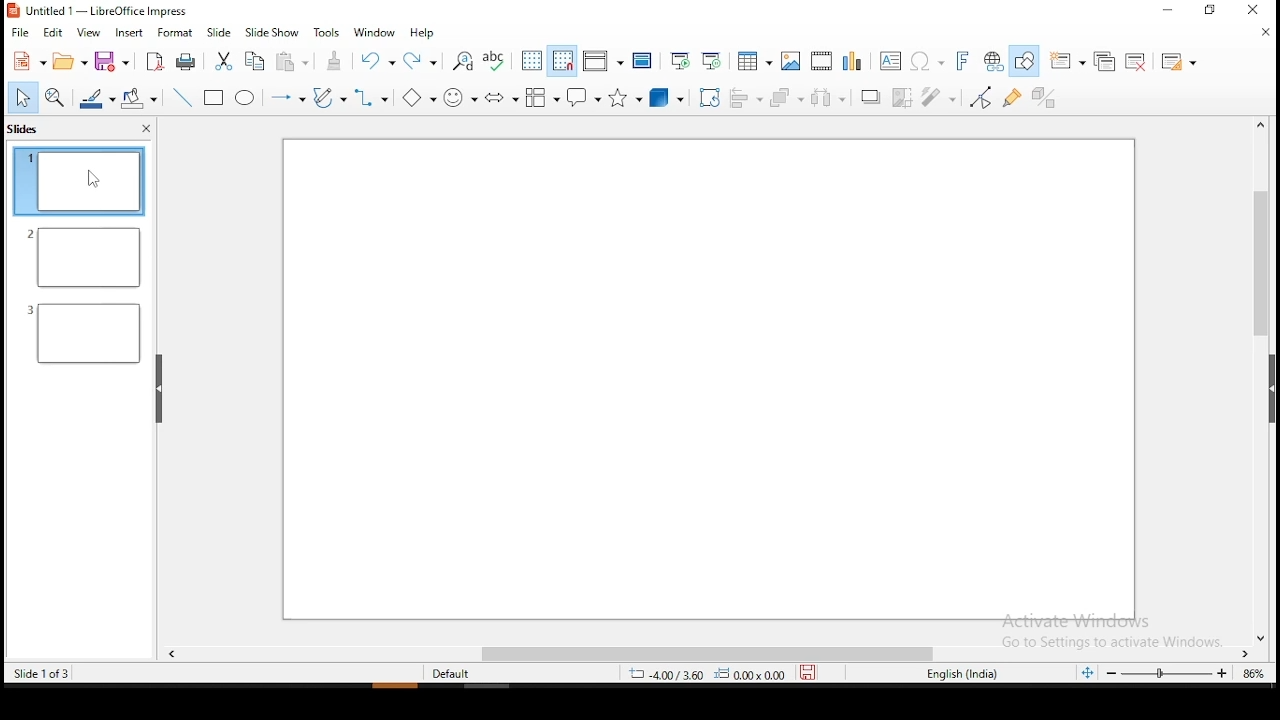  Describe the element at coordinates (217, 33) in the screenshot. I see `slide` at that location.